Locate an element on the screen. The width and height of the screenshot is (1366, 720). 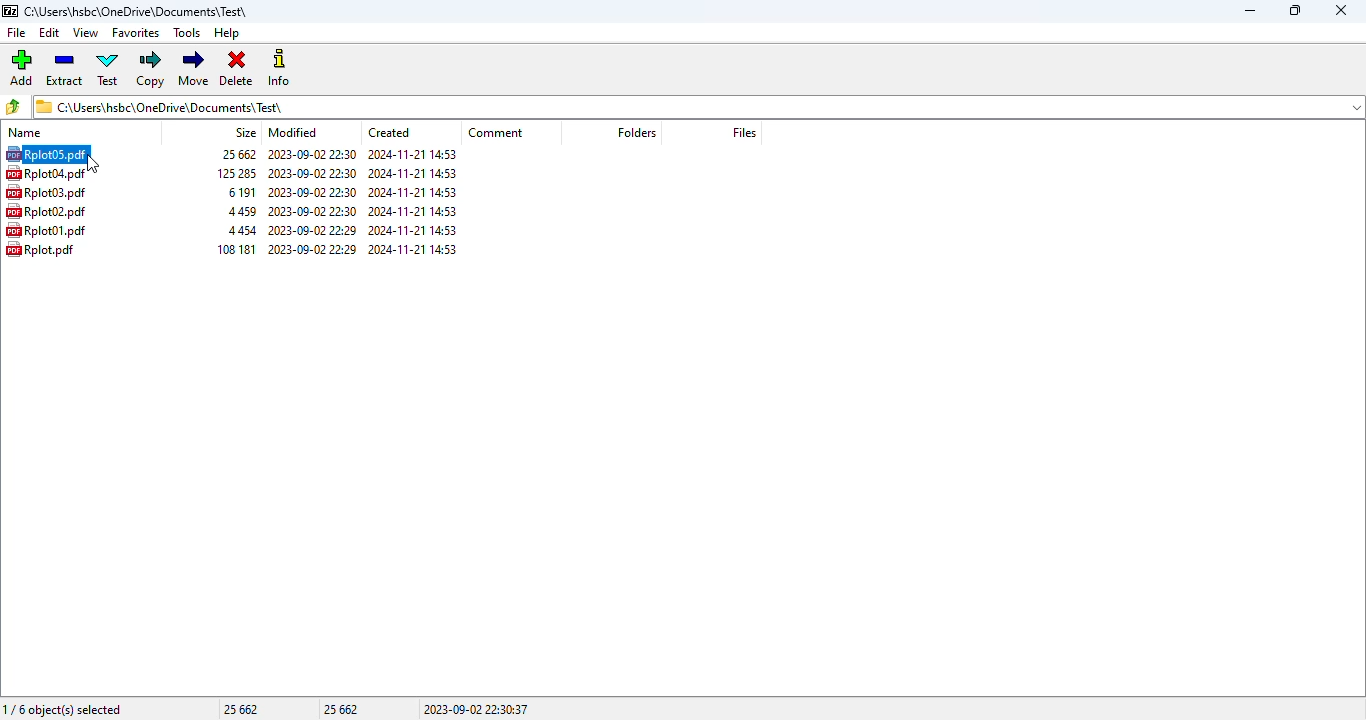
created date & time is located at coordinates (414, 248).